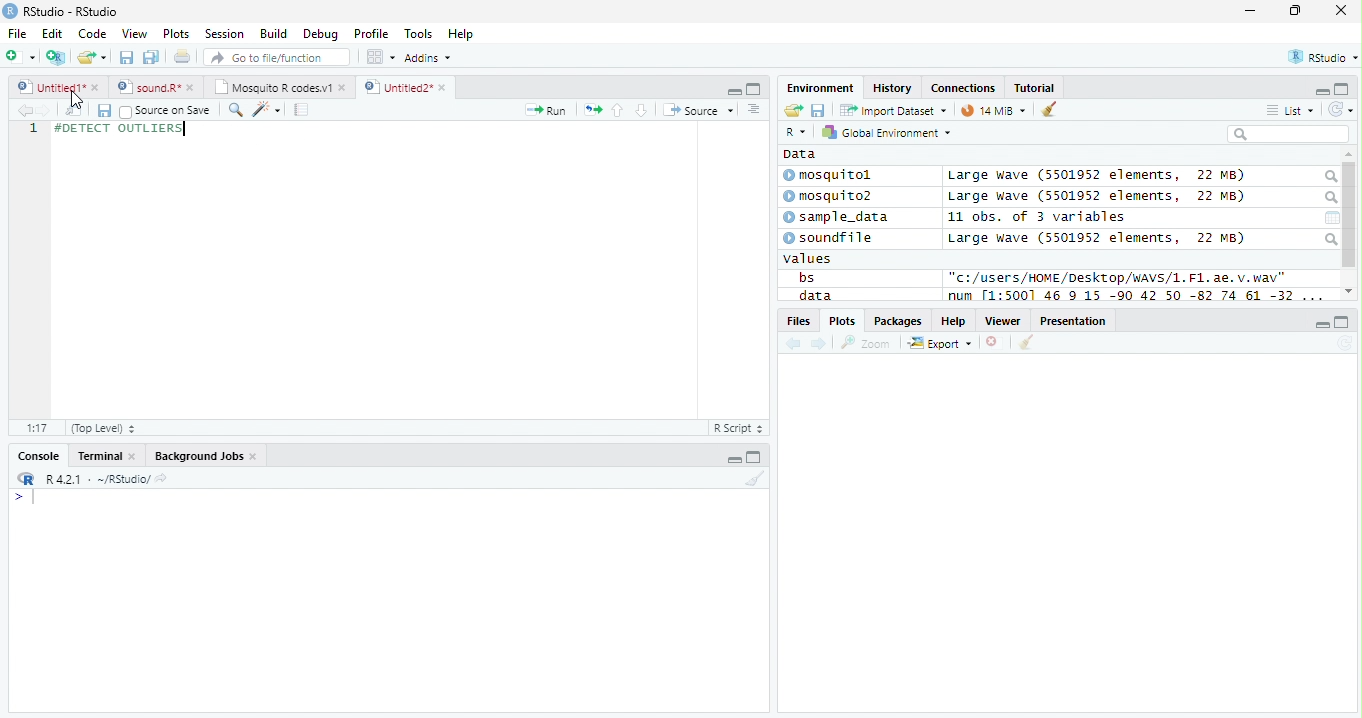 The height and width of the screenshot is (718, 1362). What do you see at coordinates (1096, 176) in the screenshot?
I see `Large wave (5501952 elements, 22 MB)` at bounding box center [1096, 176].